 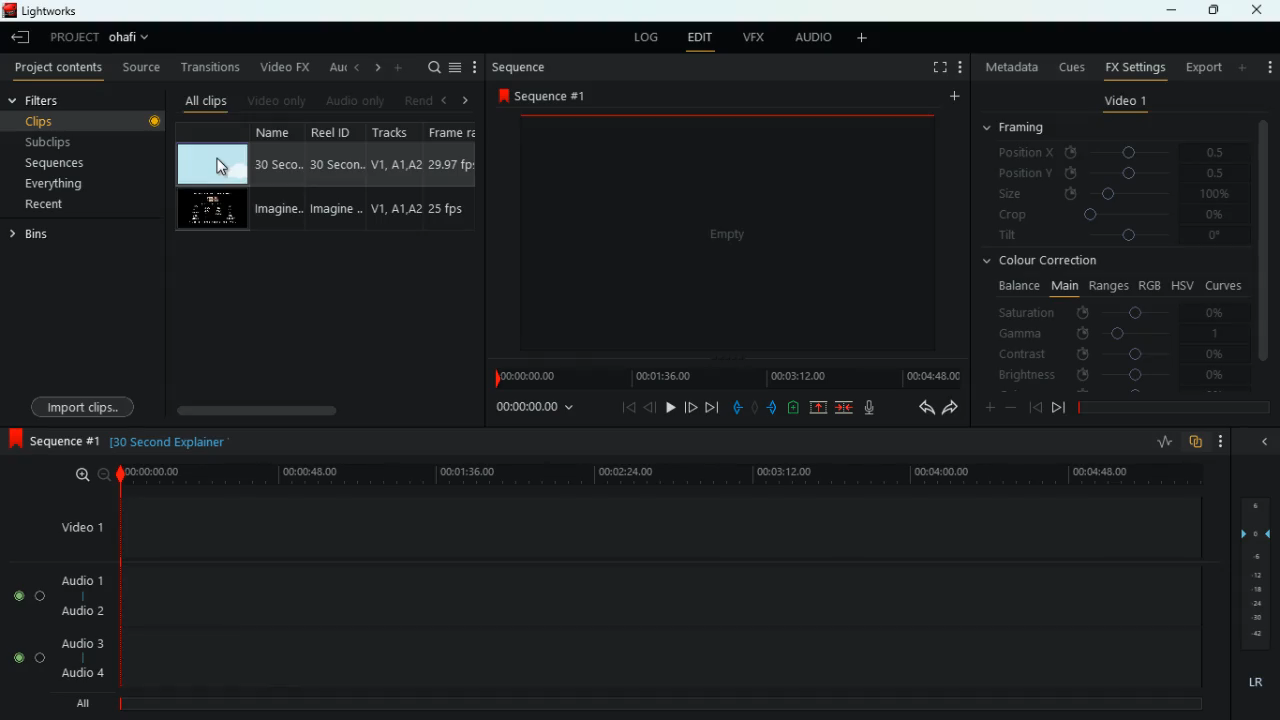 I want to click on time, so click(x=637, y=473).